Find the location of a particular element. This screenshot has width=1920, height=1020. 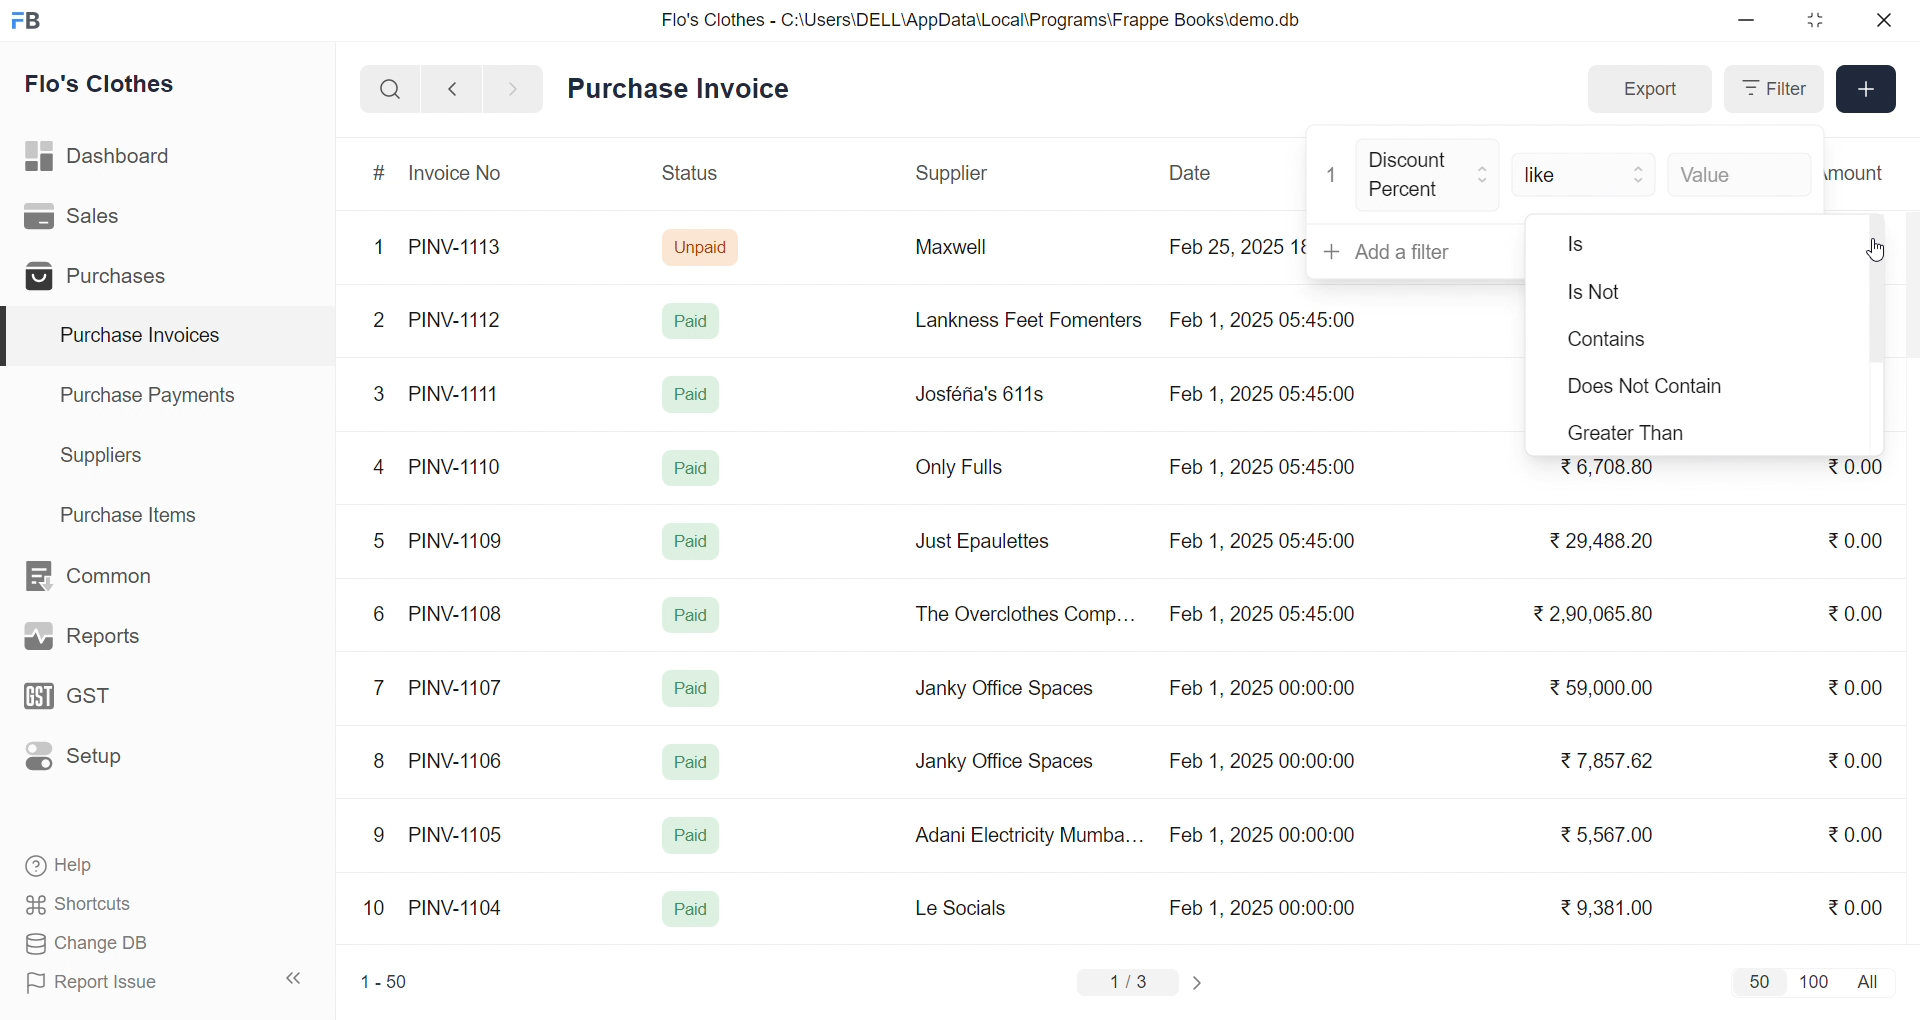

Flo's Clothes - C:\Users\DELL\AppData\Local\Programs\Frappe Books\demo.db is located at coordinates (982, 20).